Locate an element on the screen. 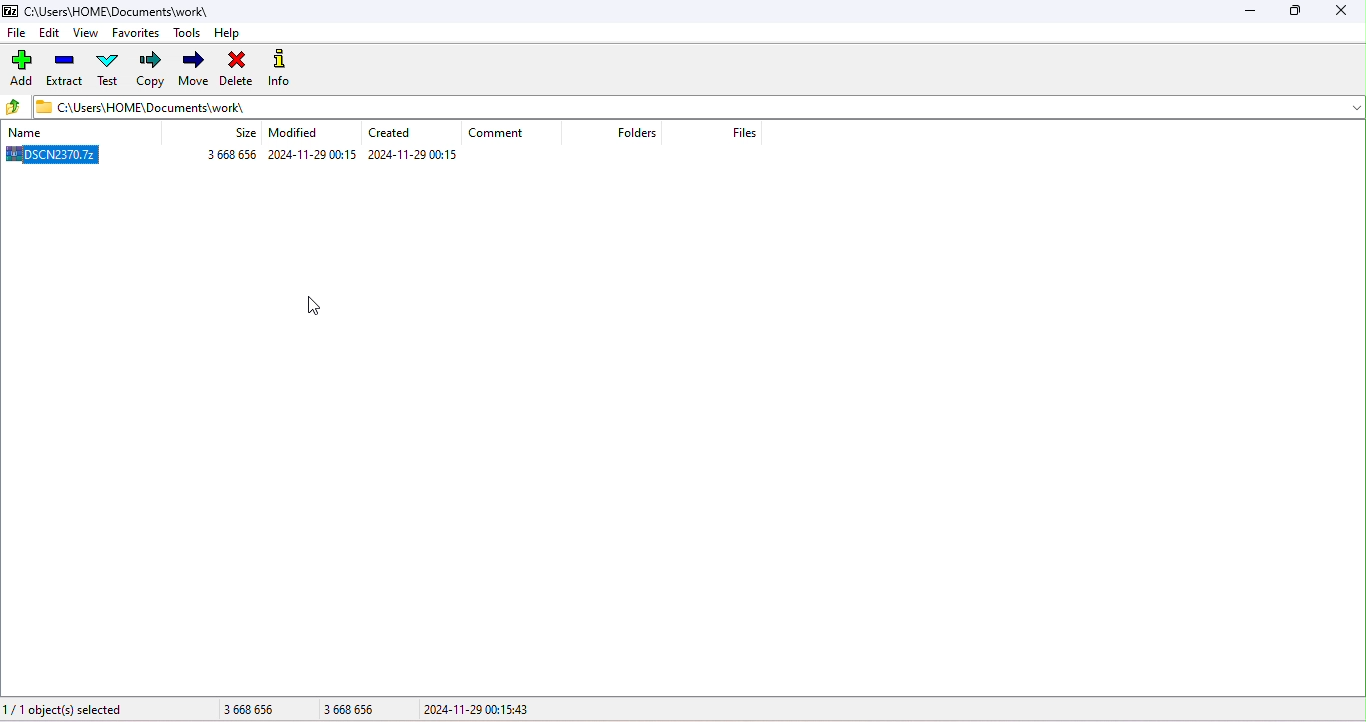  creation date is located at coordinates (507, 711).